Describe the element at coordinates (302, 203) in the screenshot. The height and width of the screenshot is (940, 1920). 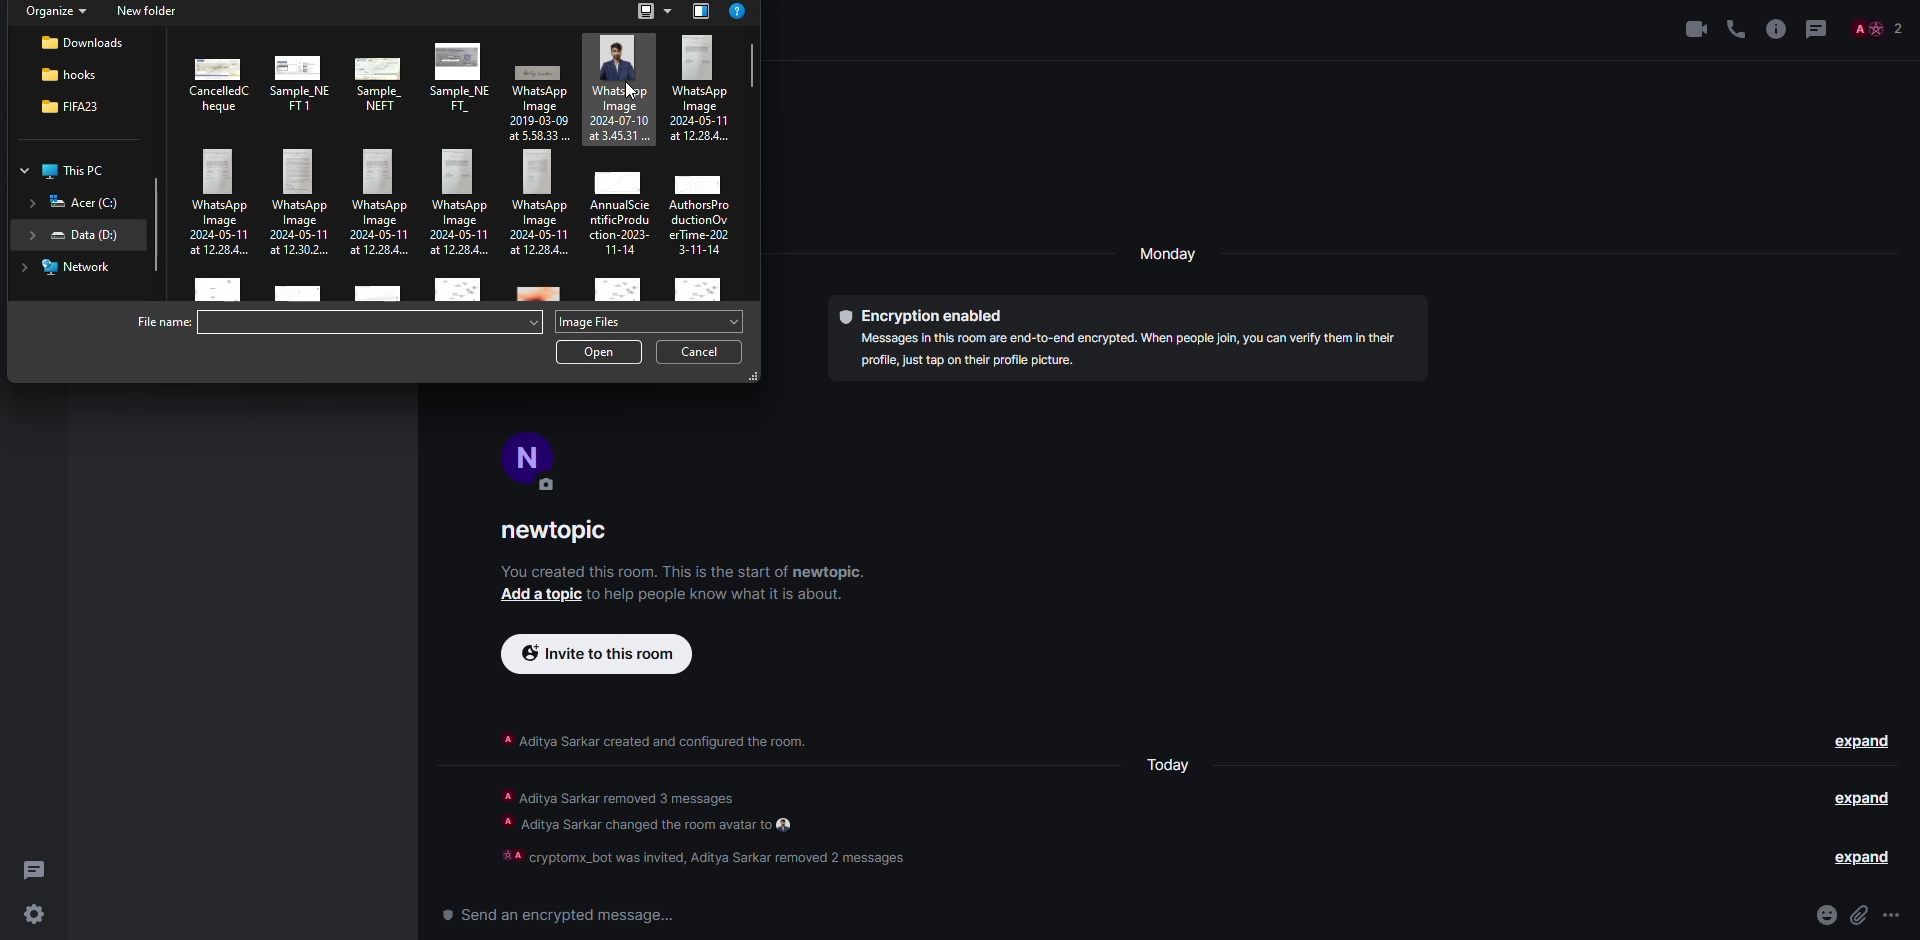
I see `click to select` at that location.